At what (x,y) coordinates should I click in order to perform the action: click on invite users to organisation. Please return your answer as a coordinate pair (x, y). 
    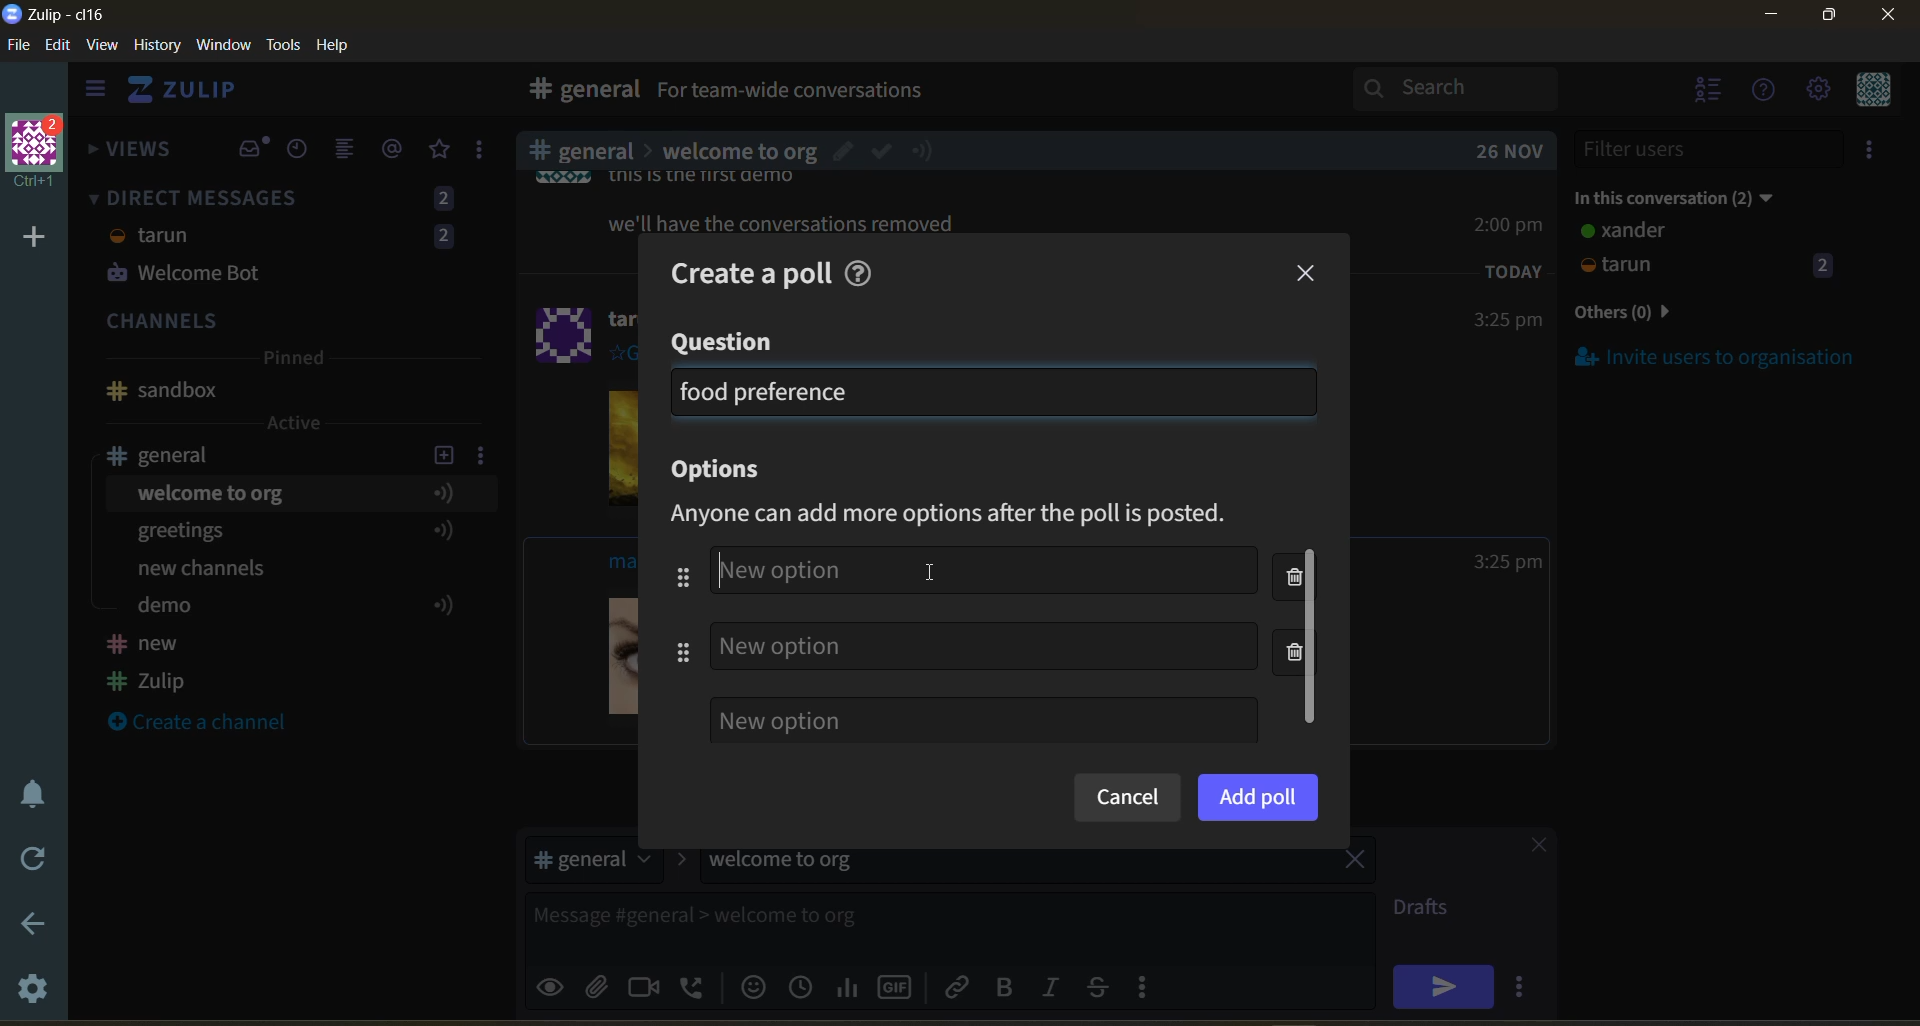
    Looking at the image, I should click on (1873, 153).